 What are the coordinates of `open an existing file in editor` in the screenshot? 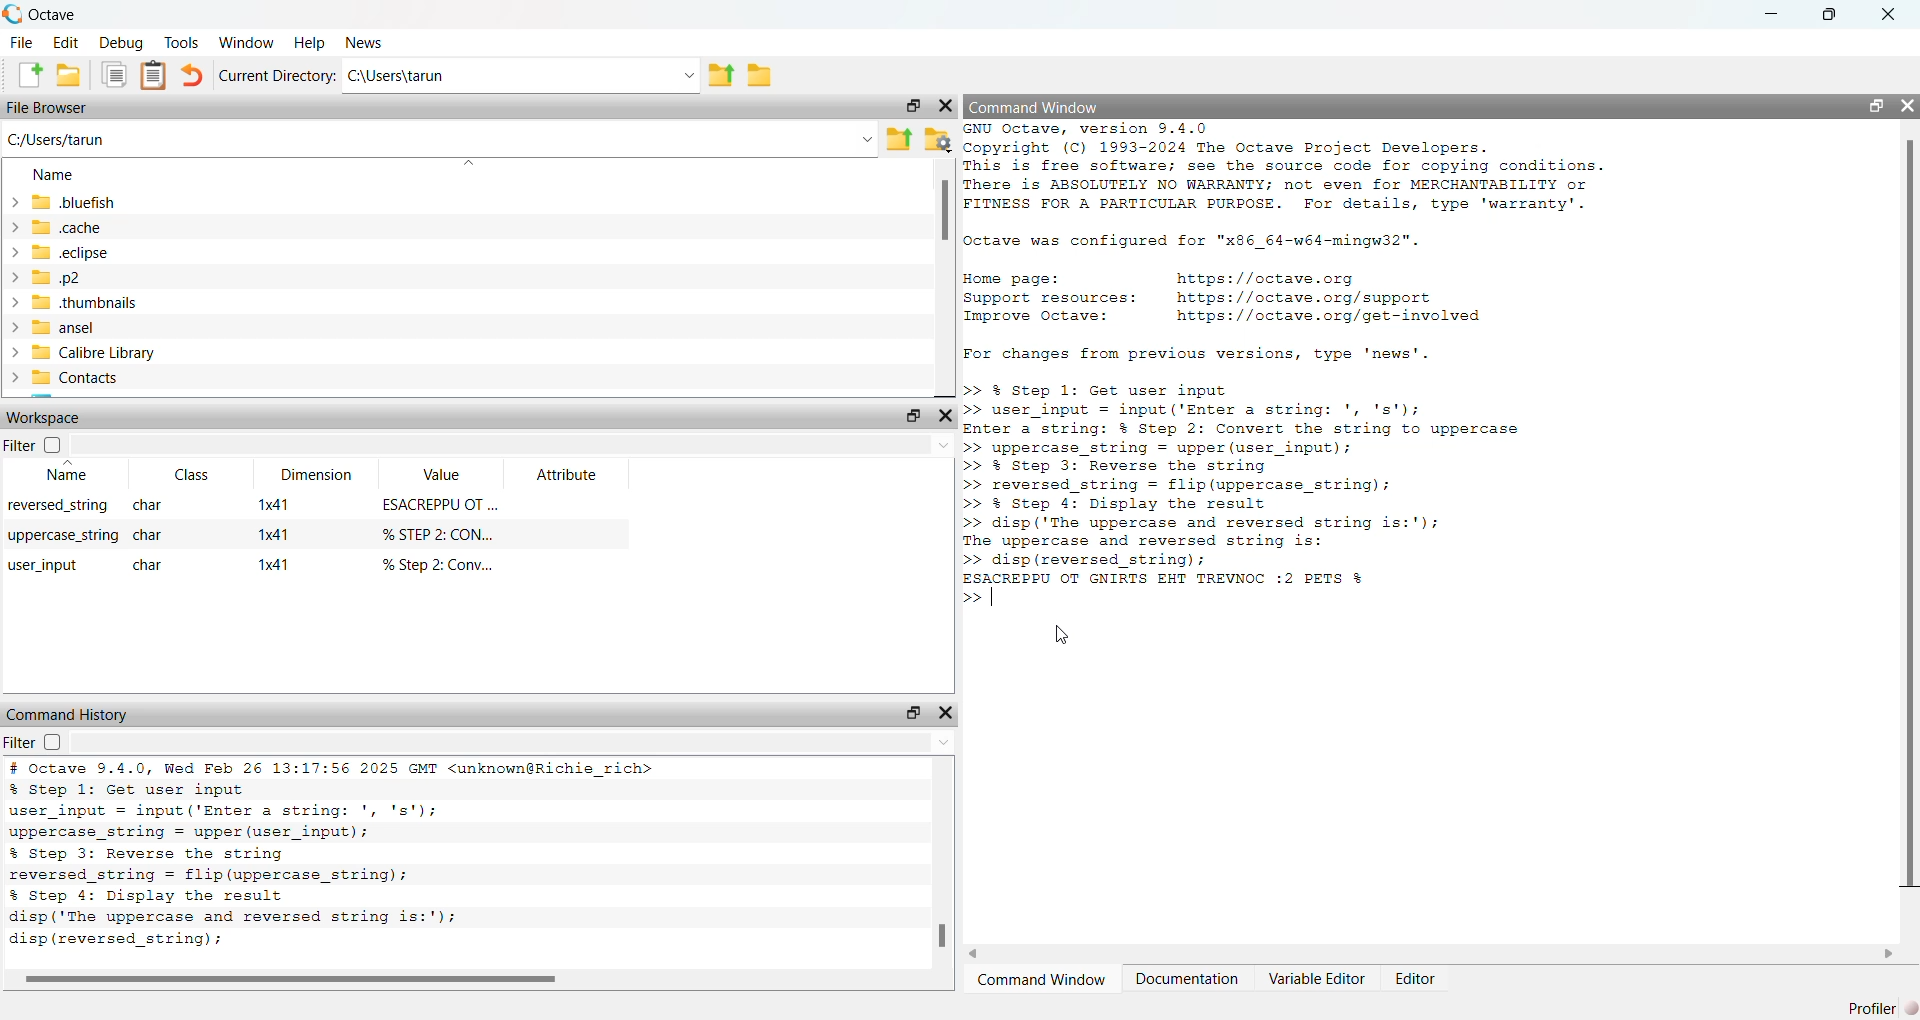 It's located at (70, 78).